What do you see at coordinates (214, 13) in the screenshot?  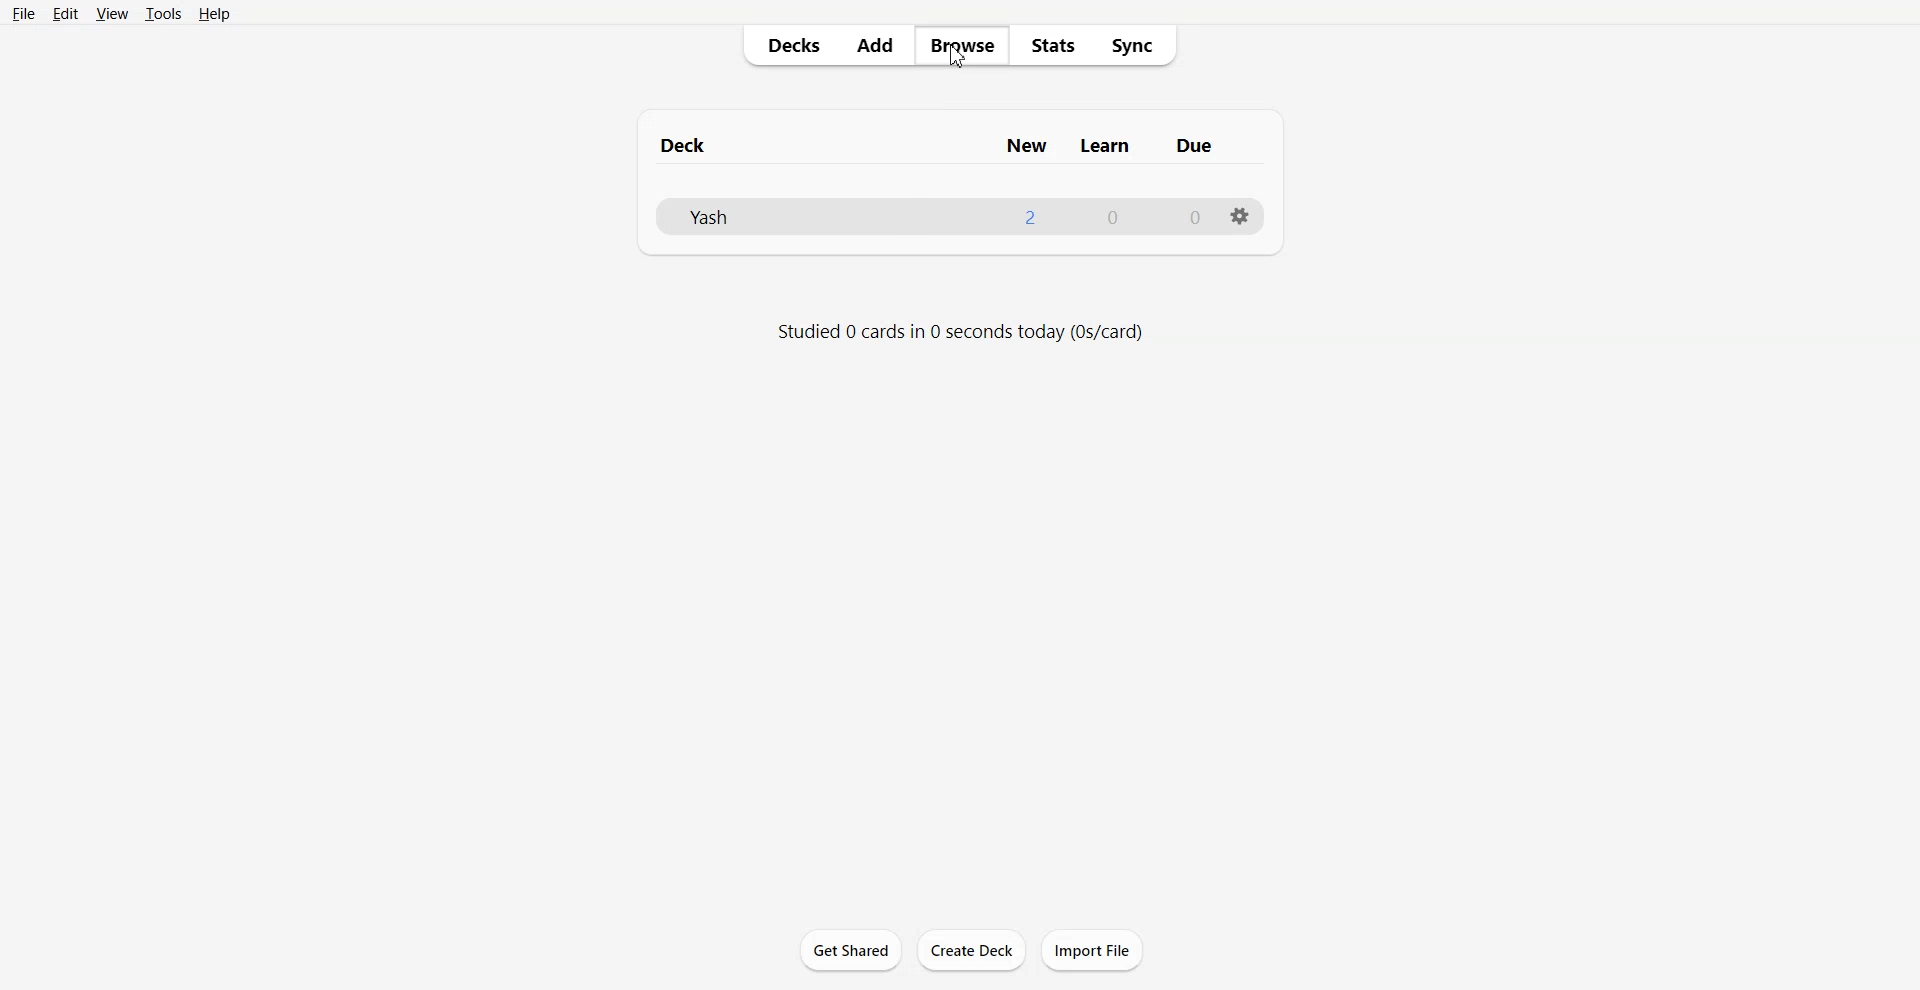 I see `Help` at bounding box center [214, 13].